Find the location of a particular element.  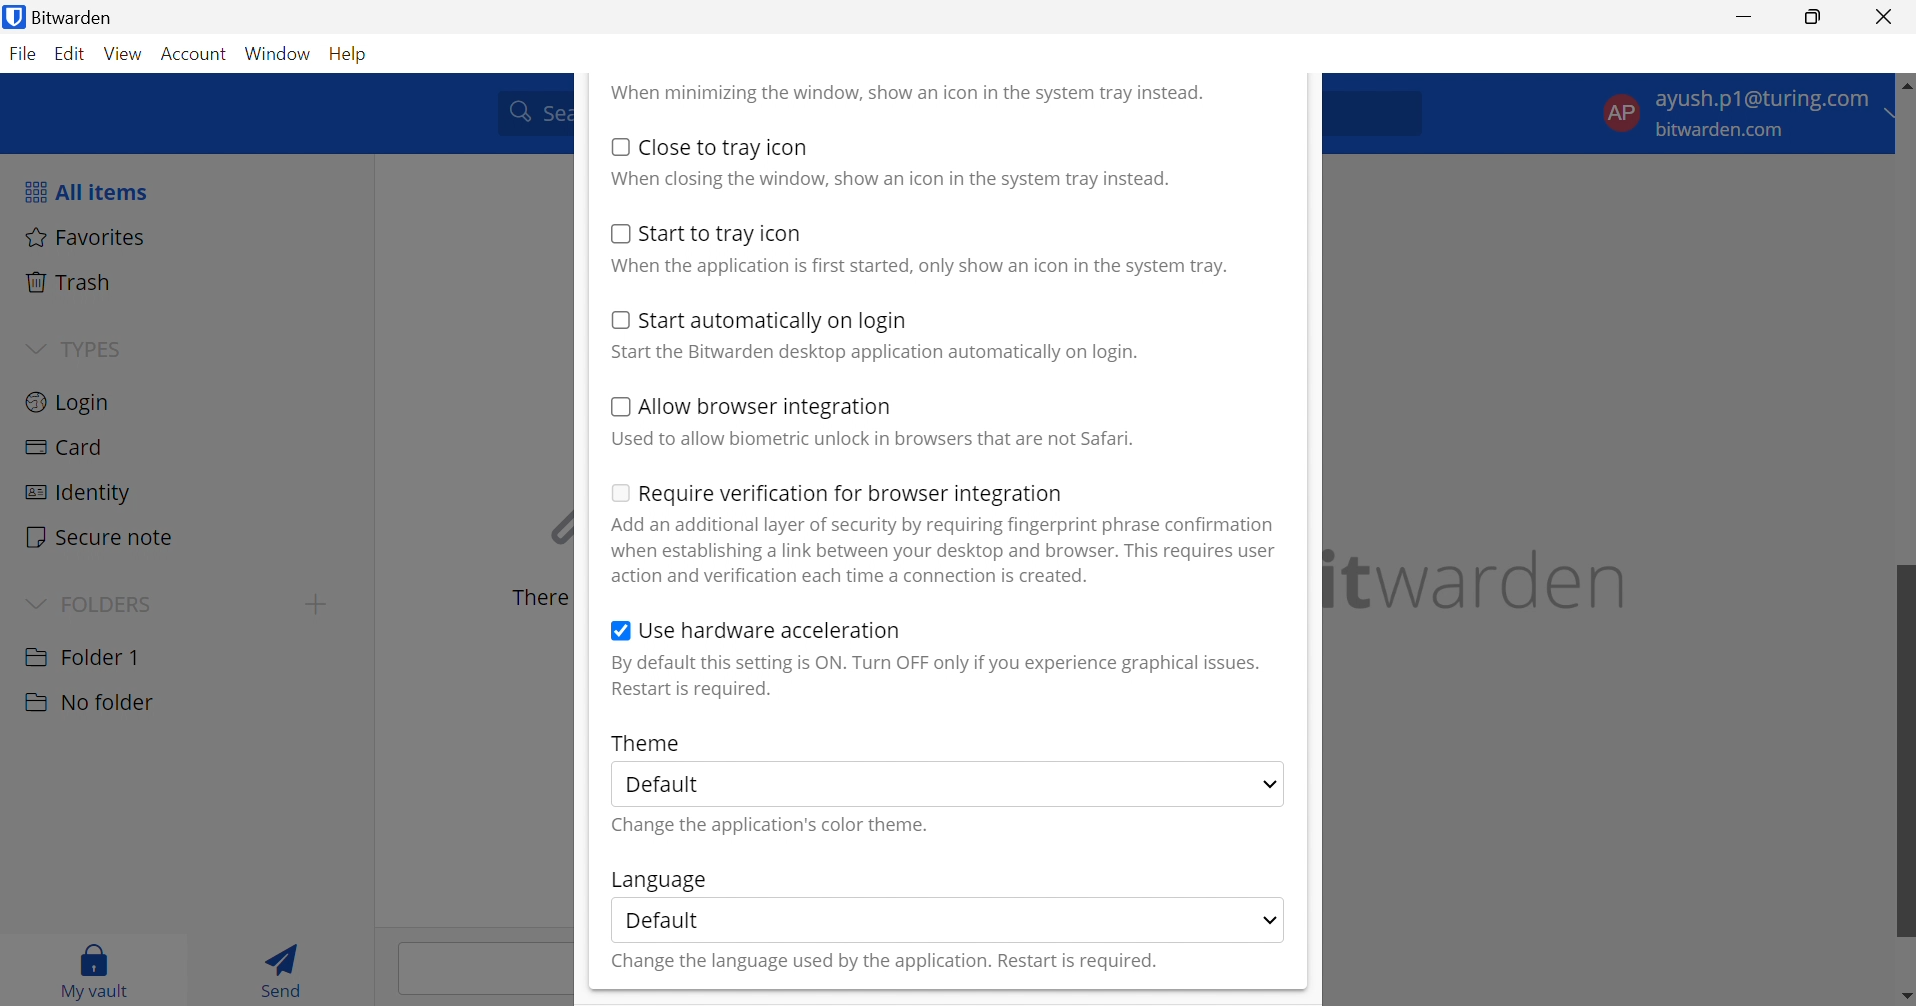

bitwarden logo is located at coordinates (12, 19).